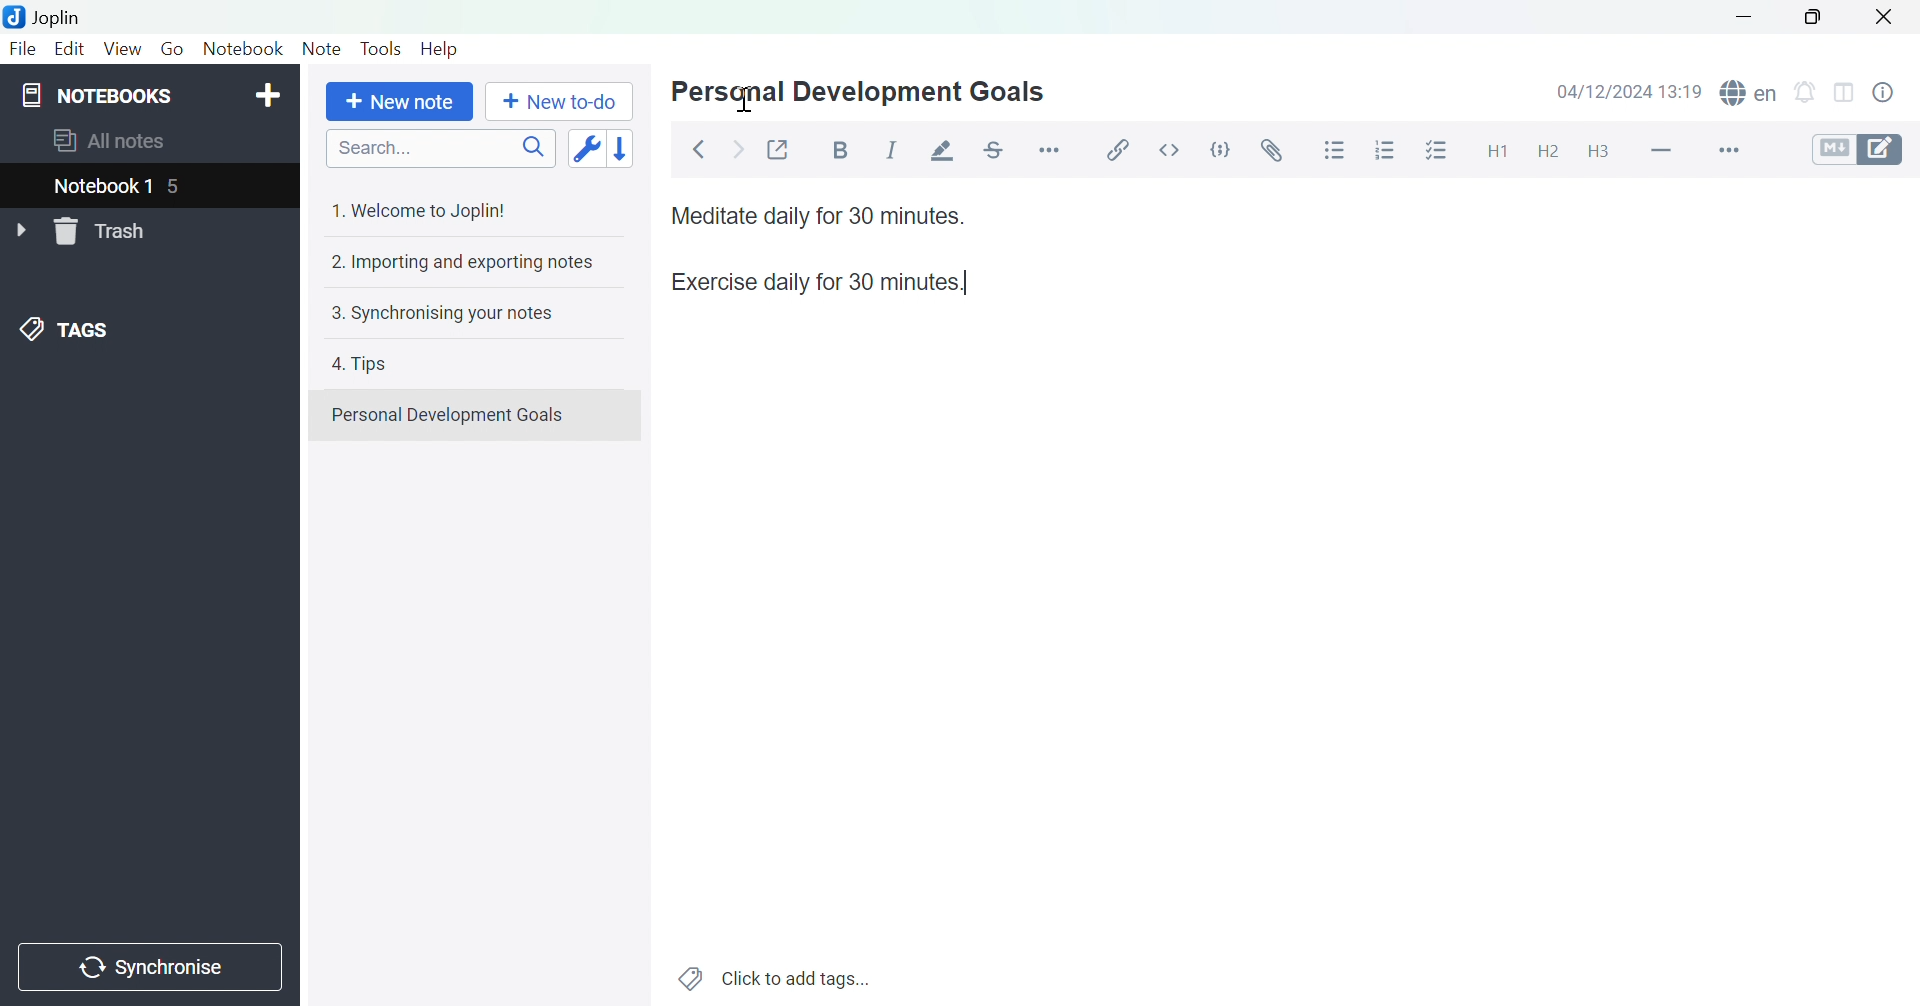 The image size is (1920, 1006). I want to click on aLL NOTES, so click(121, 142).